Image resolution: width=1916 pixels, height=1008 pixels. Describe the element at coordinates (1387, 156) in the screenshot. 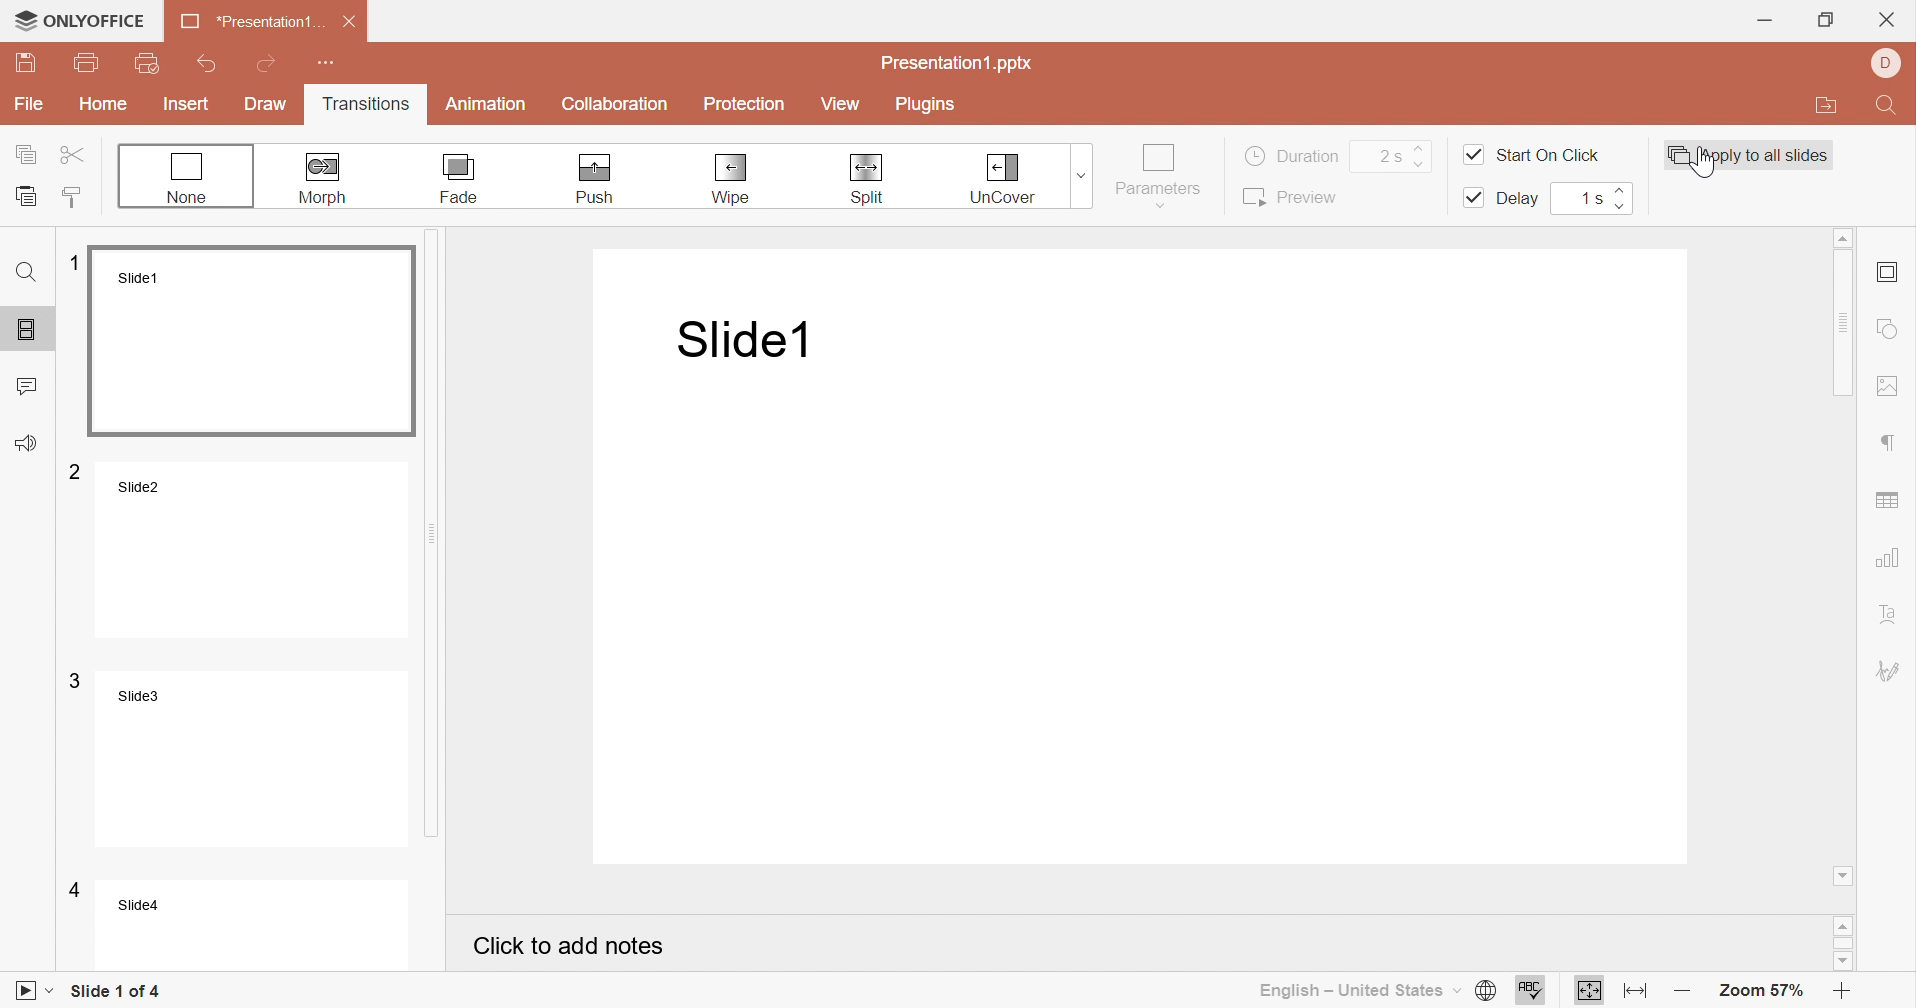

I see `2s` at that location.